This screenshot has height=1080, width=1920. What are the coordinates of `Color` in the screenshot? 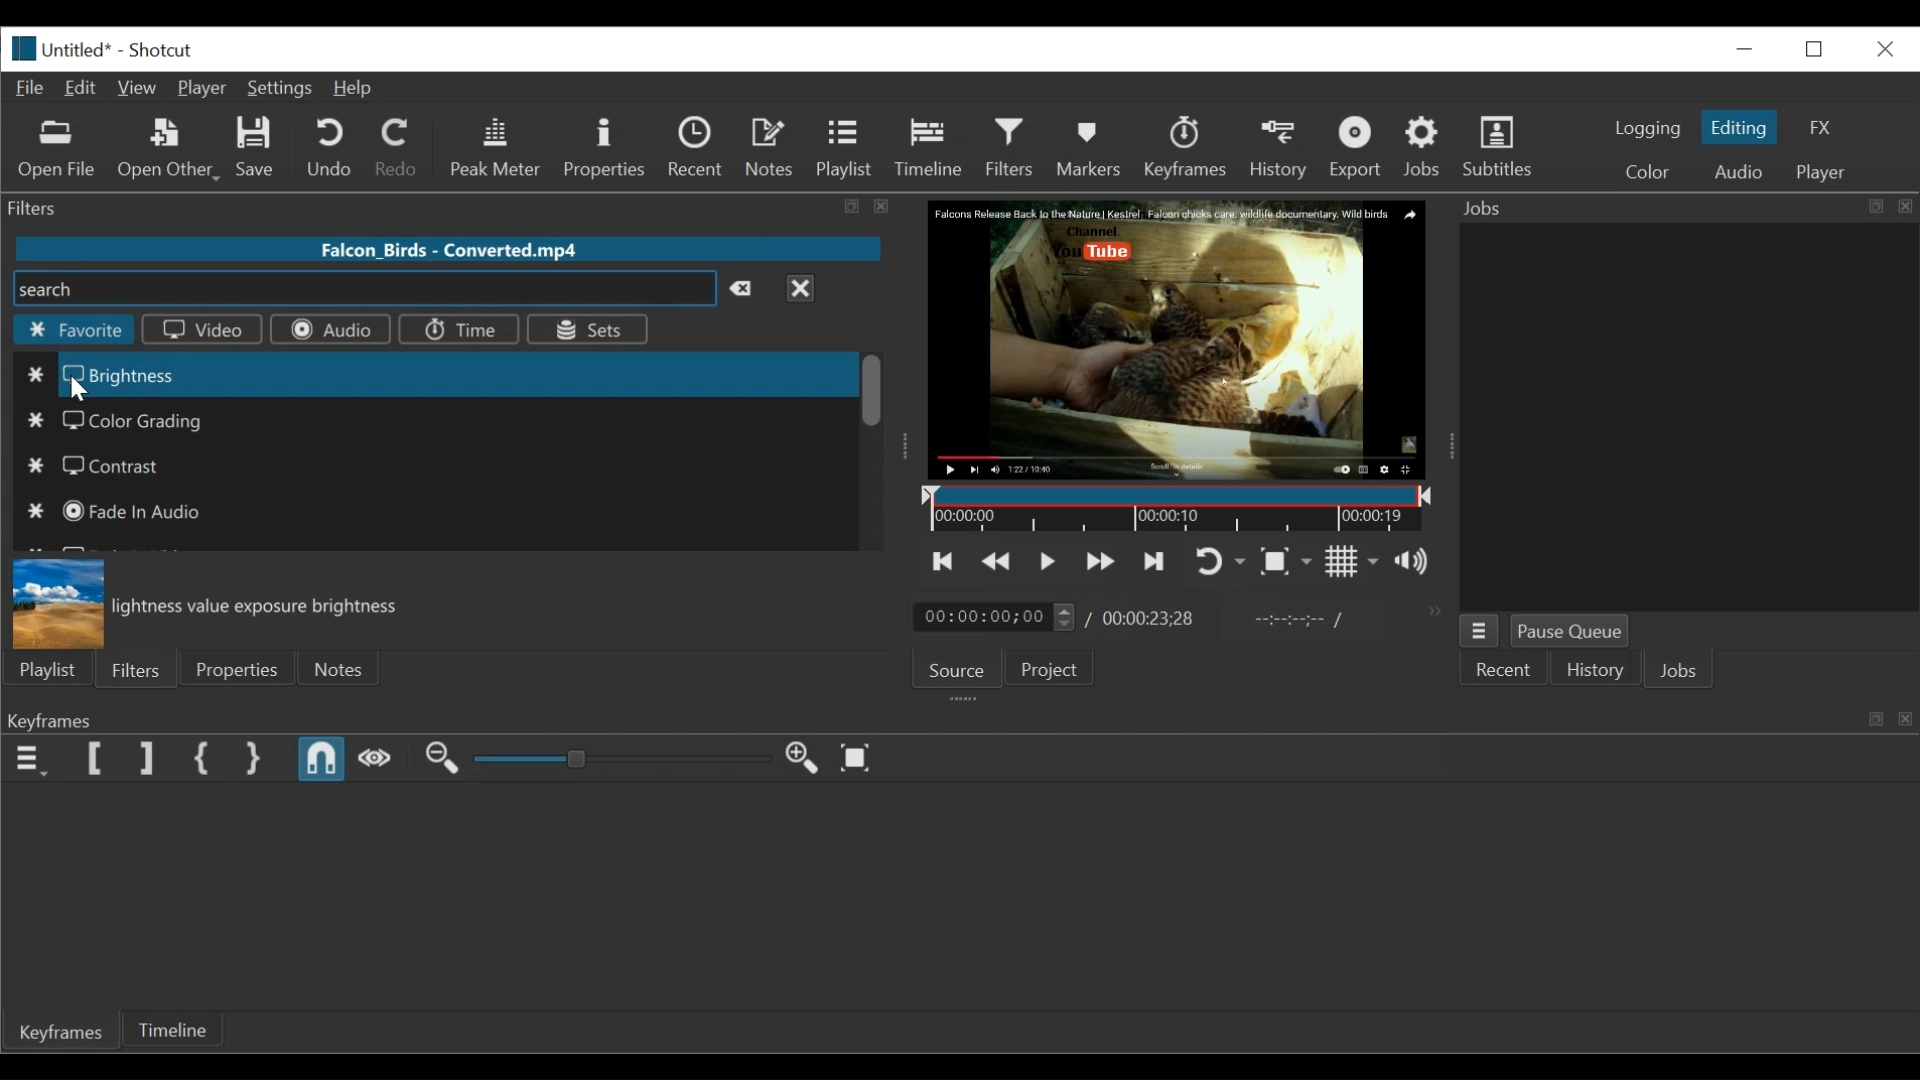 It's located at (1648, 170).